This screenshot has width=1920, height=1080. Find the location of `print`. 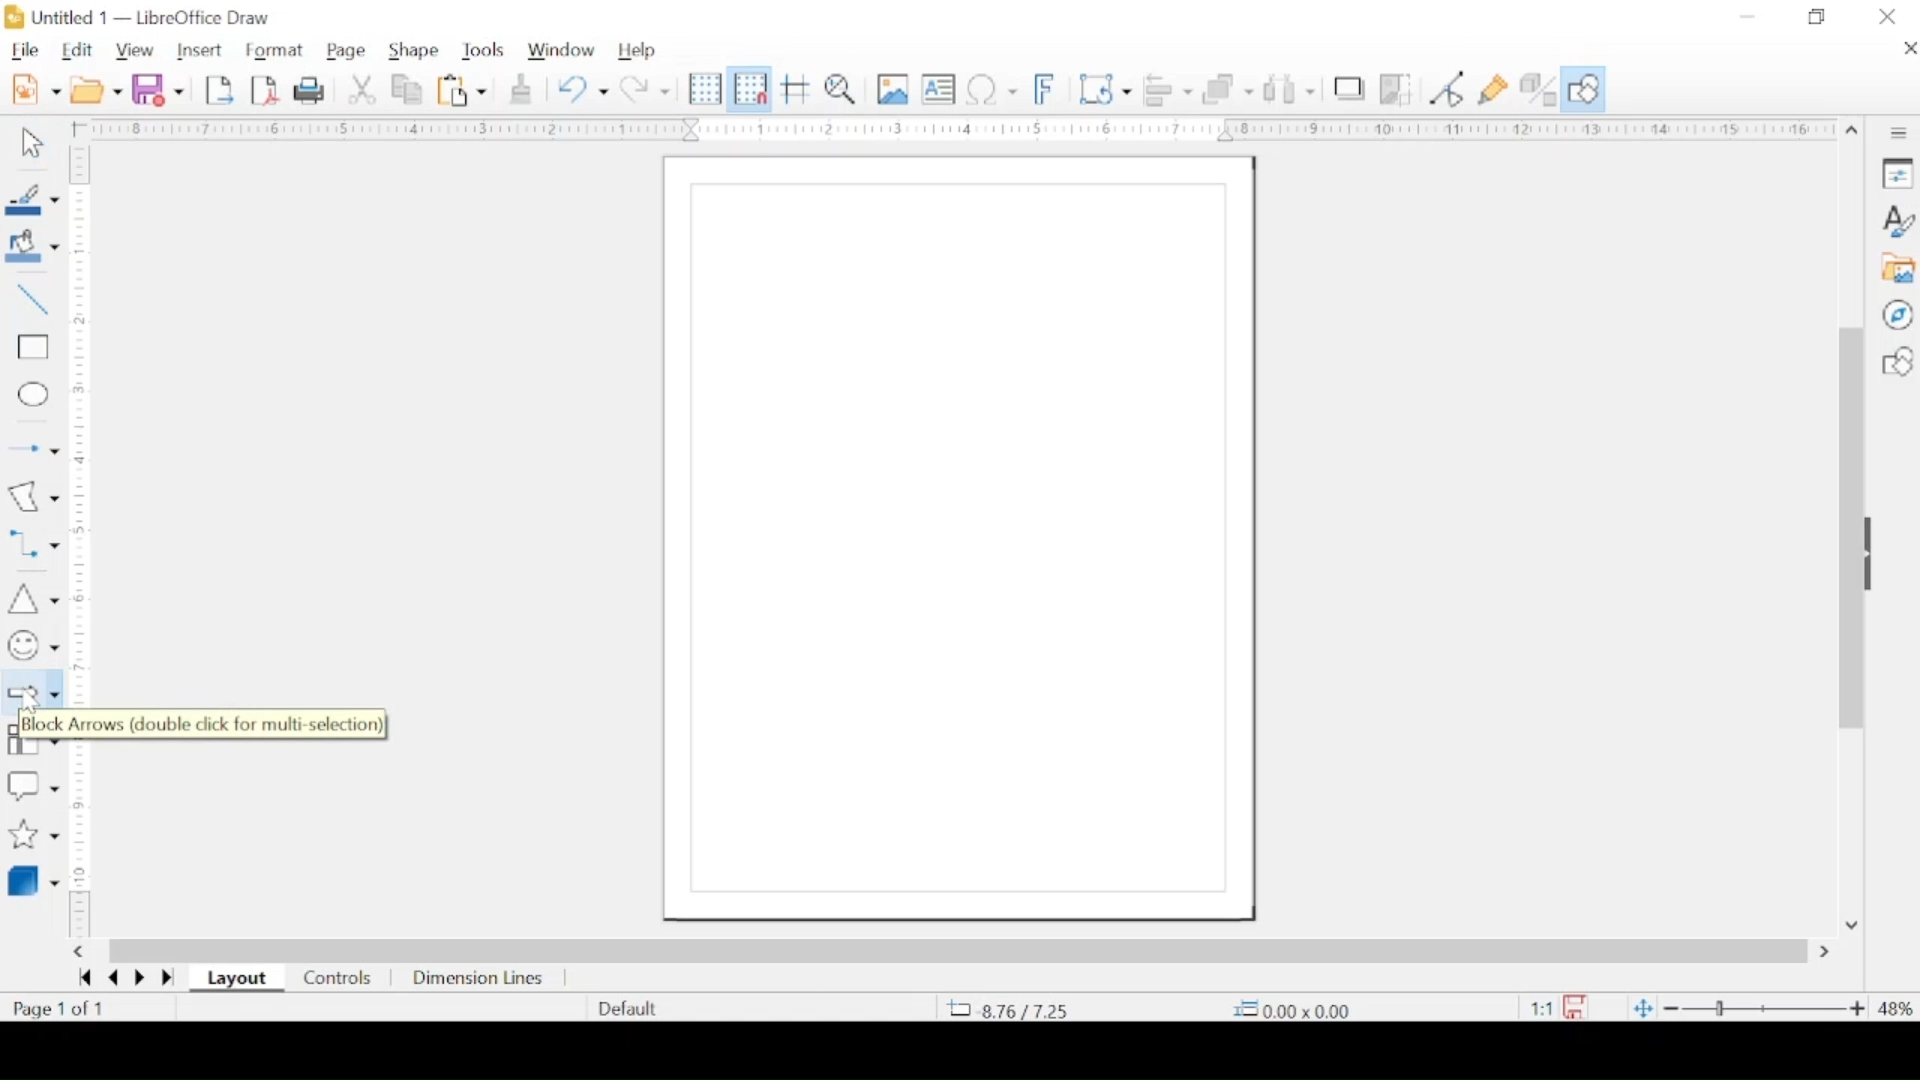

print is located at coordinates (312, 90).